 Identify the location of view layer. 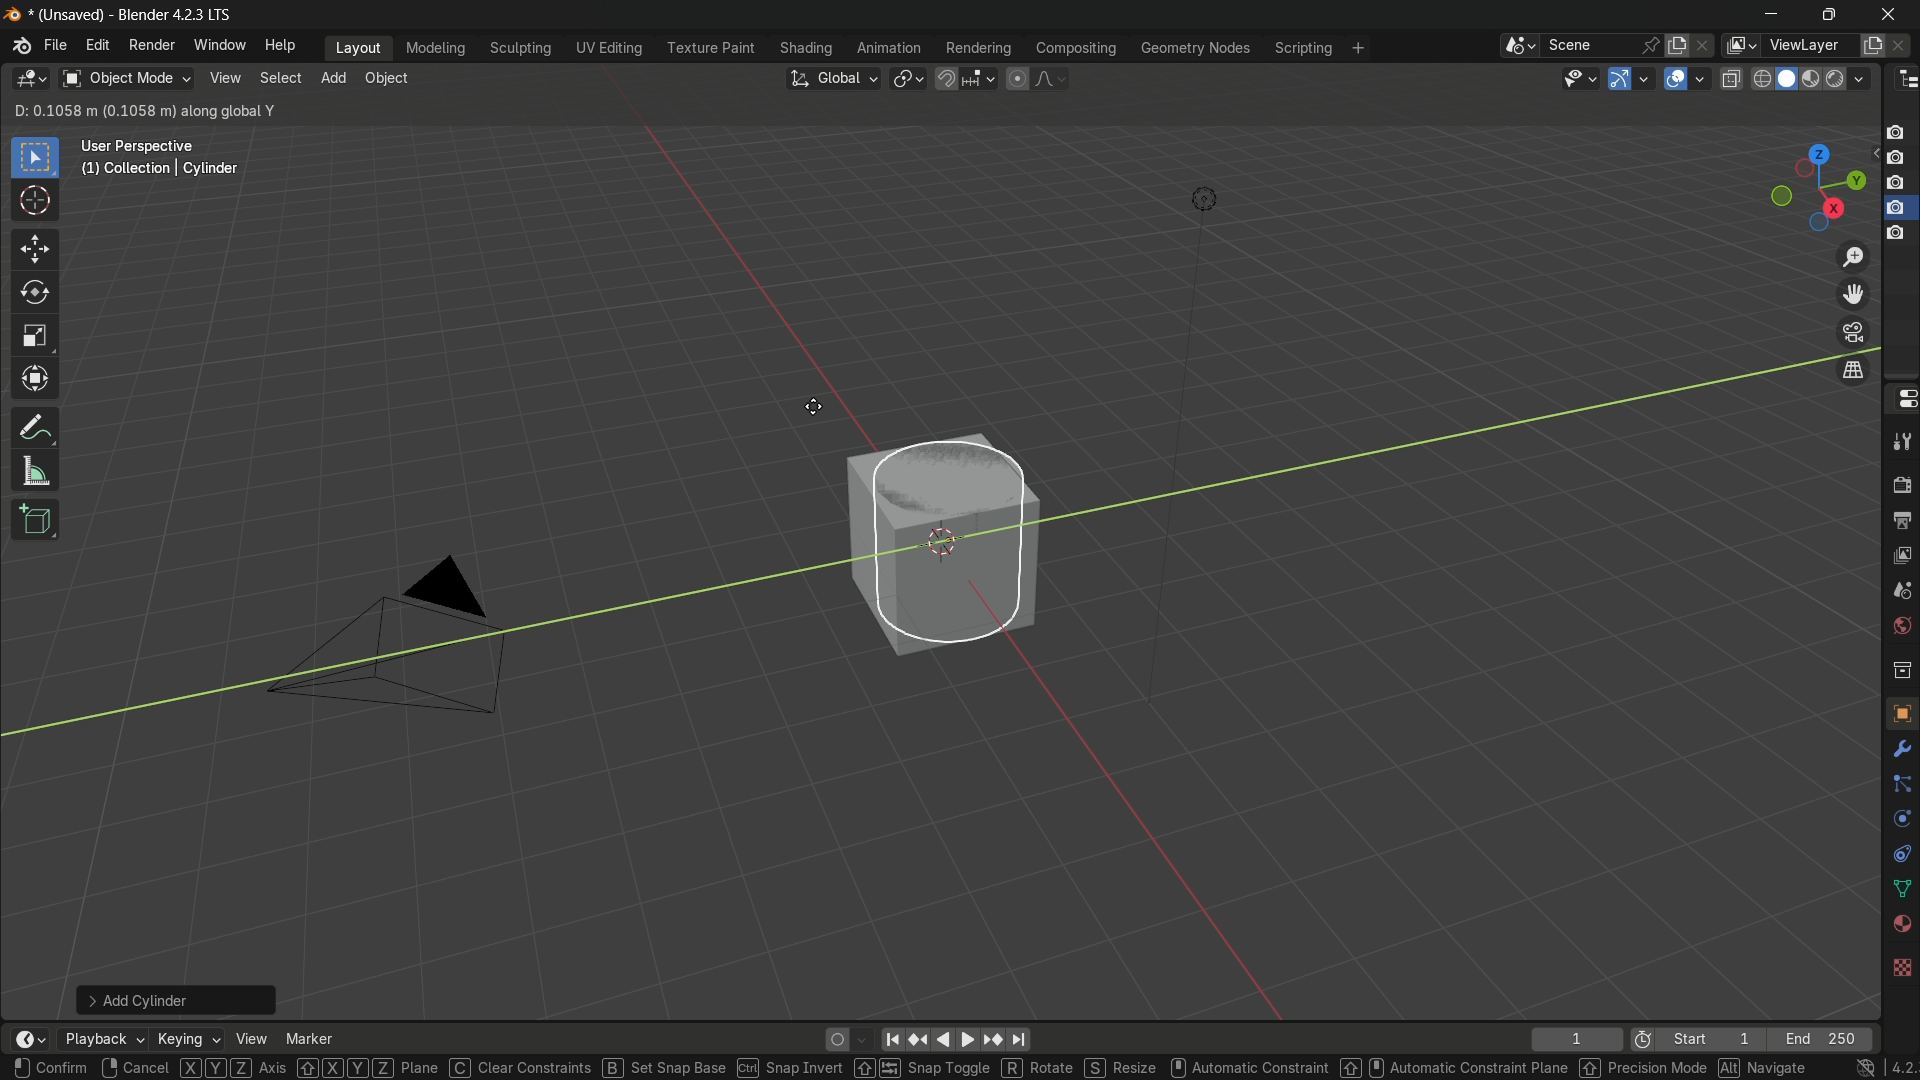
(1738, 45).